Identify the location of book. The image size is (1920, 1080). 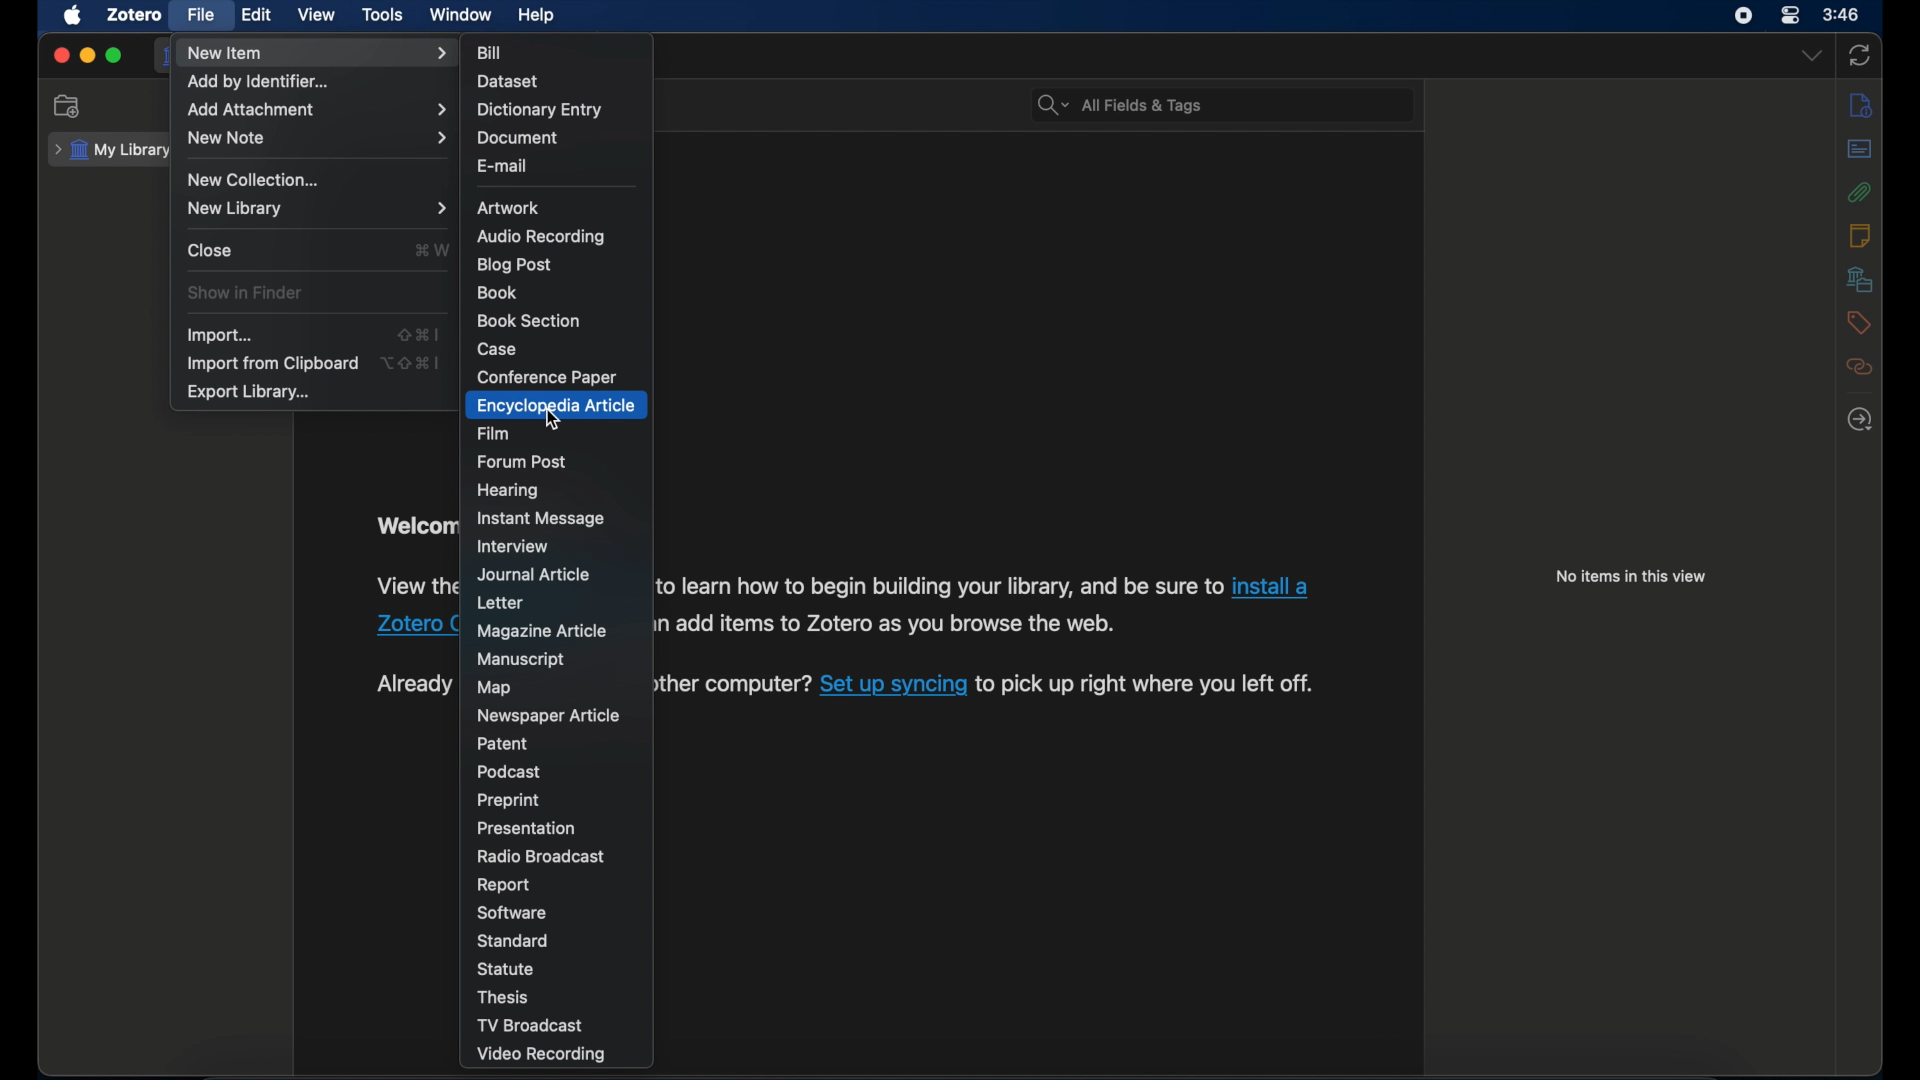
(499, 292).